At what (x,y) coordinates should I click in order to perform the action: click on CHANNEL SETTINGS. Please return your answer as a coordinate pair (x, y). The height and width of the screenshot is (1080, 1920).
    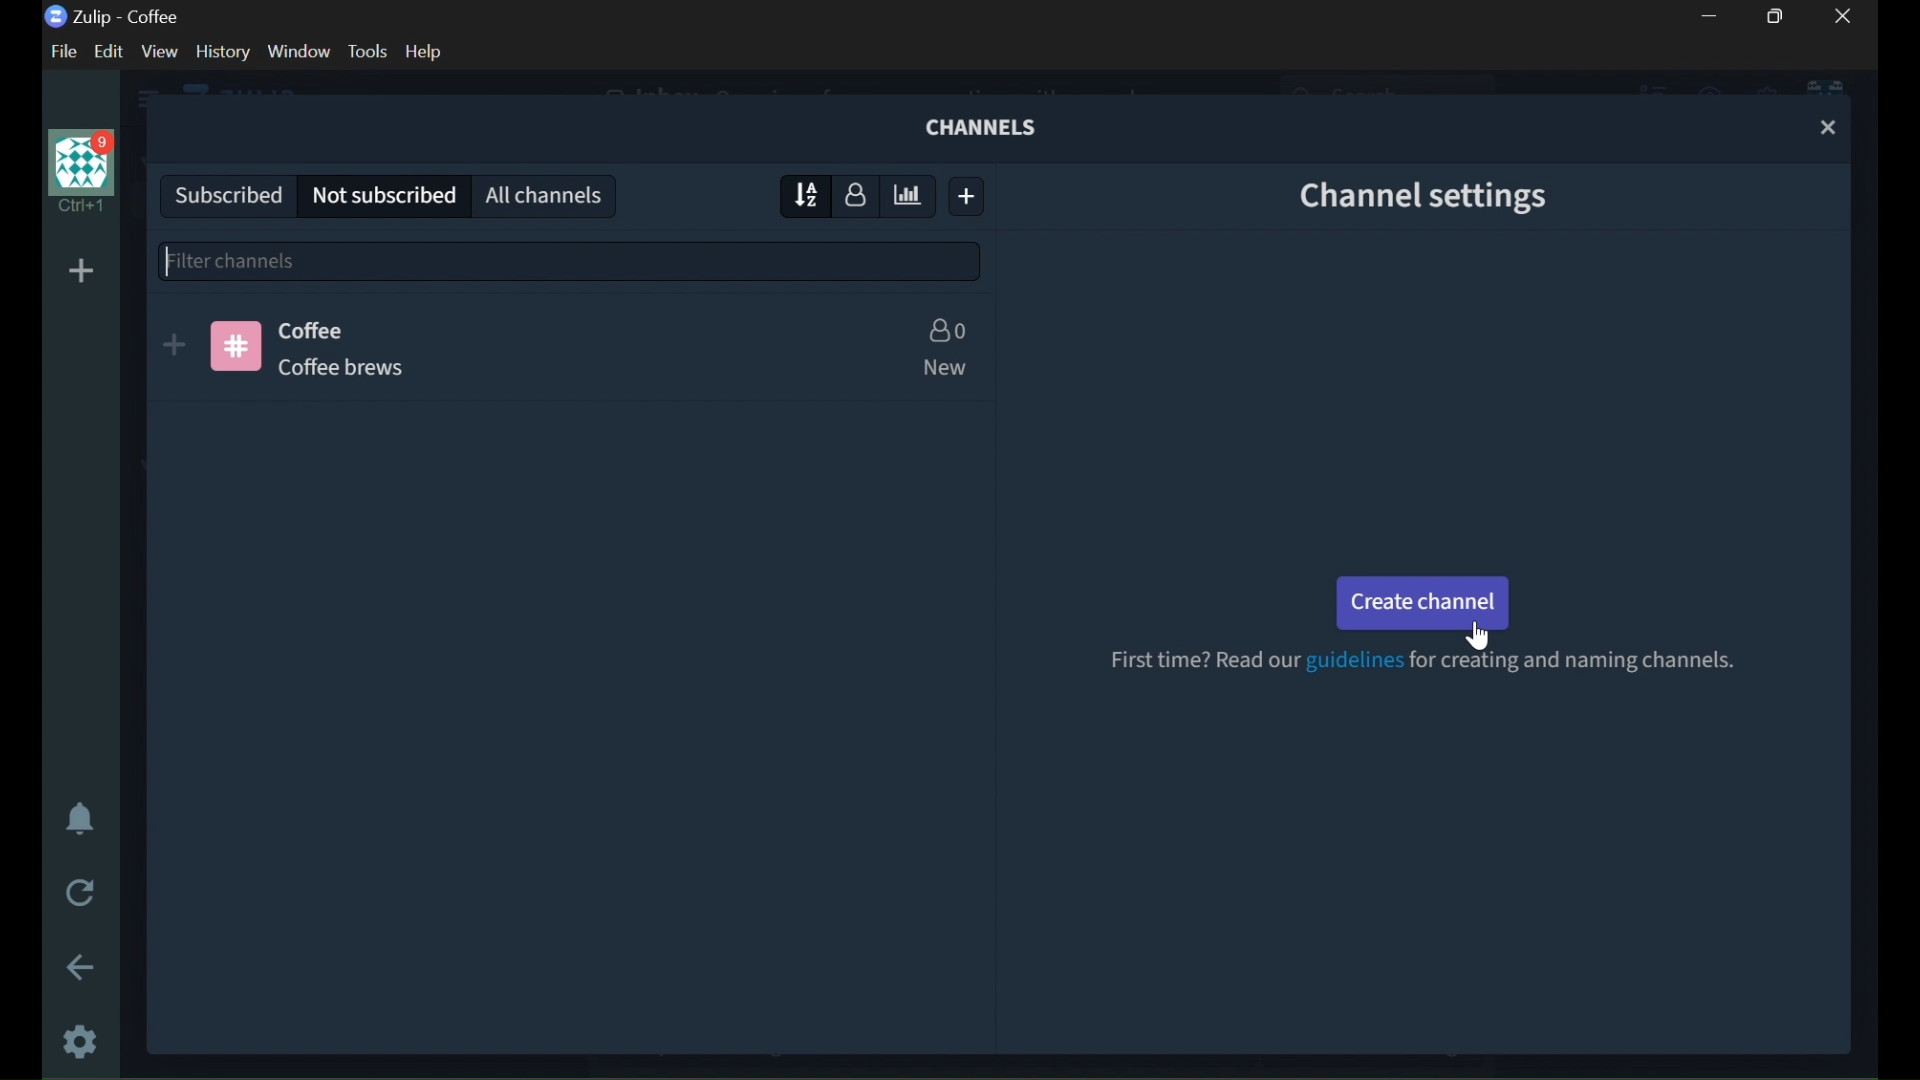
    Looking at the image, I should click on (1411, 197).